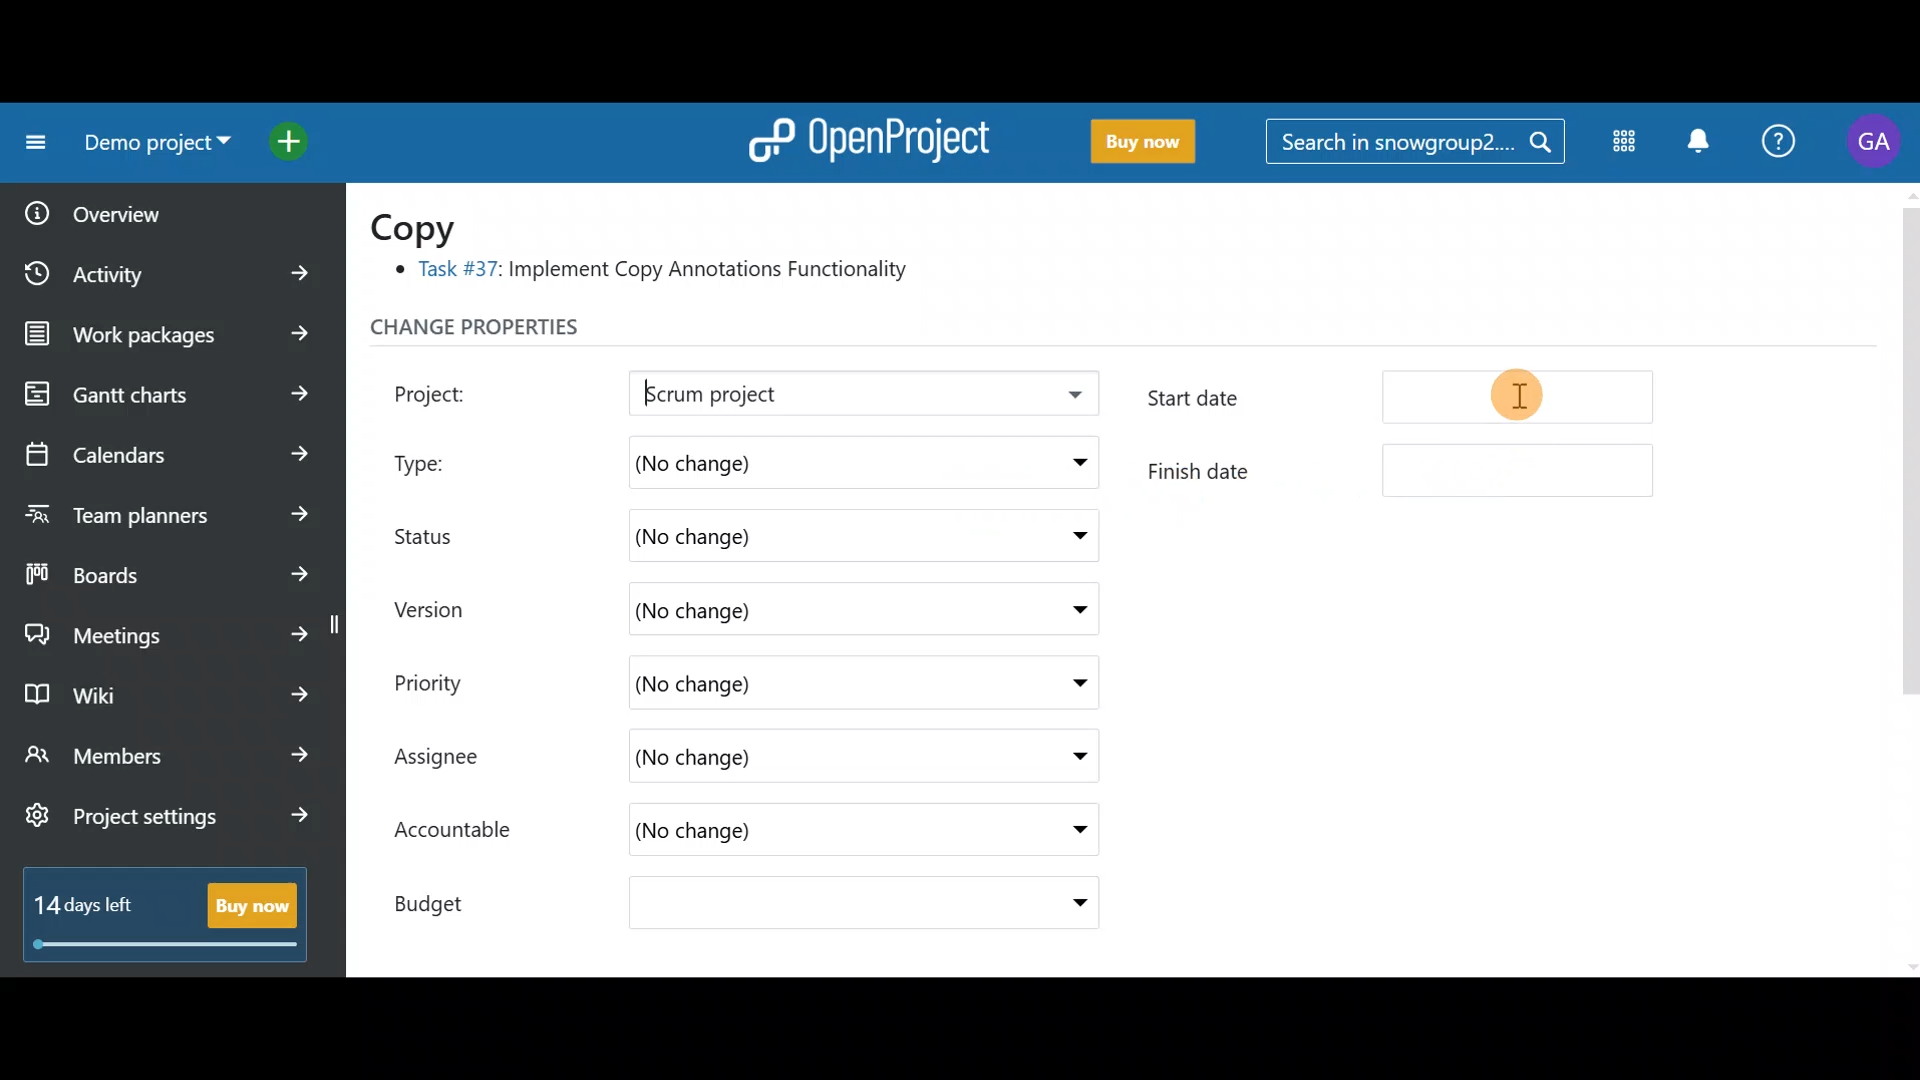 Image resolution: width=1920 pixels, height=1080 pixels. What do you see at coordinates (770, 537) in the screenshot?
I see `(No change)` at bounding box center [770, 537].